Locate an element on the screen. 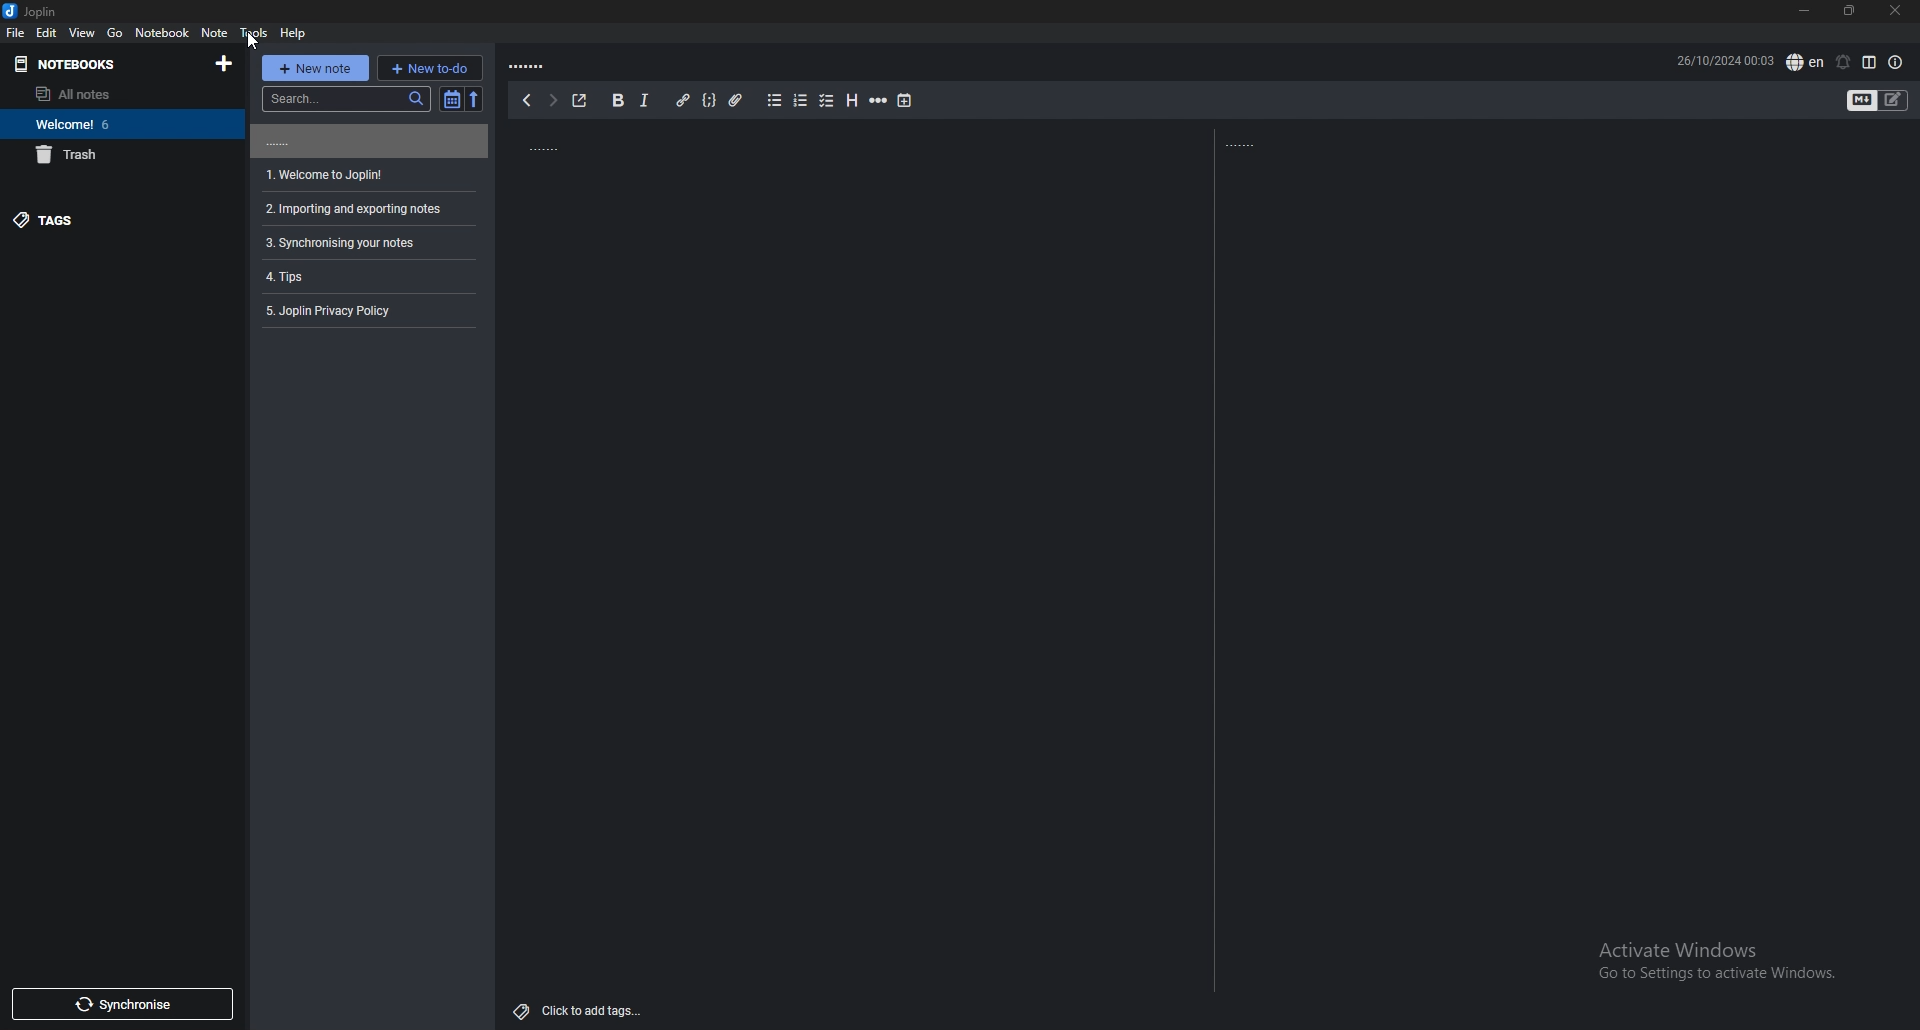 Image resolution: width=1920 pixels, height=1030 pixels. note properties is located at coordinates (1895, 62).